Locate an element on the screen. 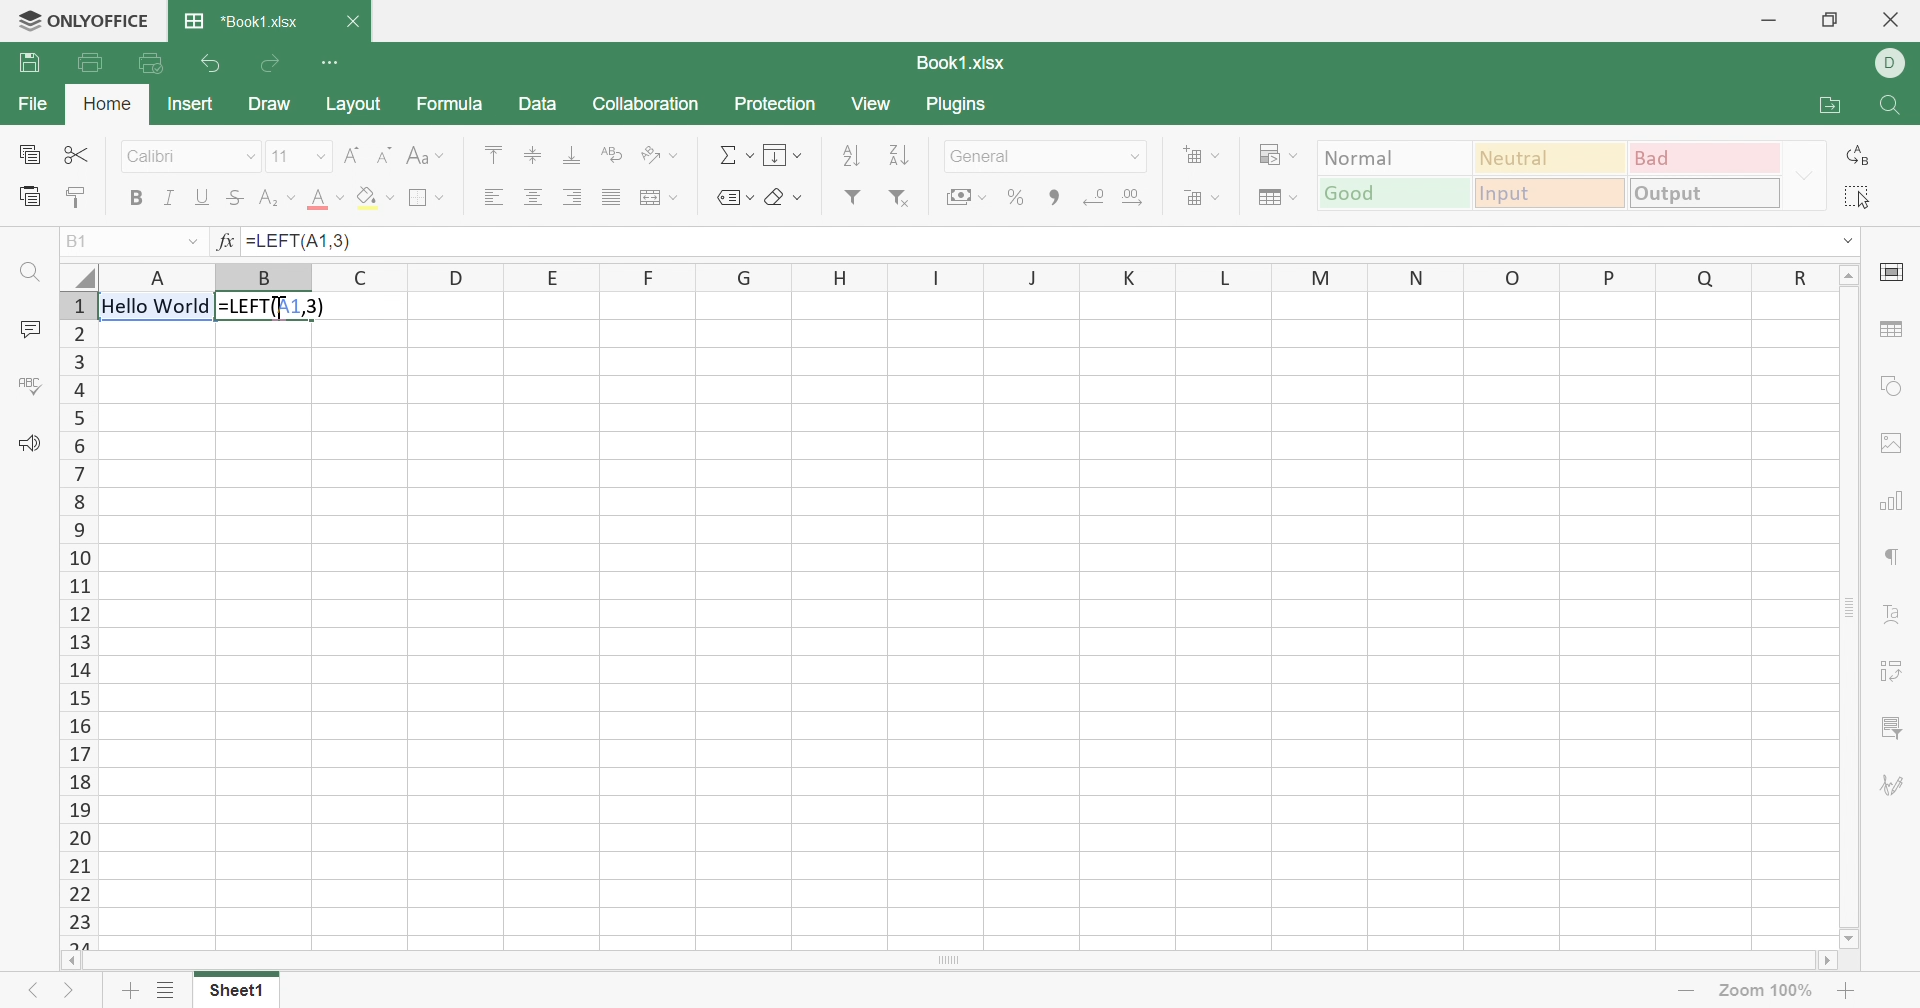  Number format is located at coordinates (1042, 156).